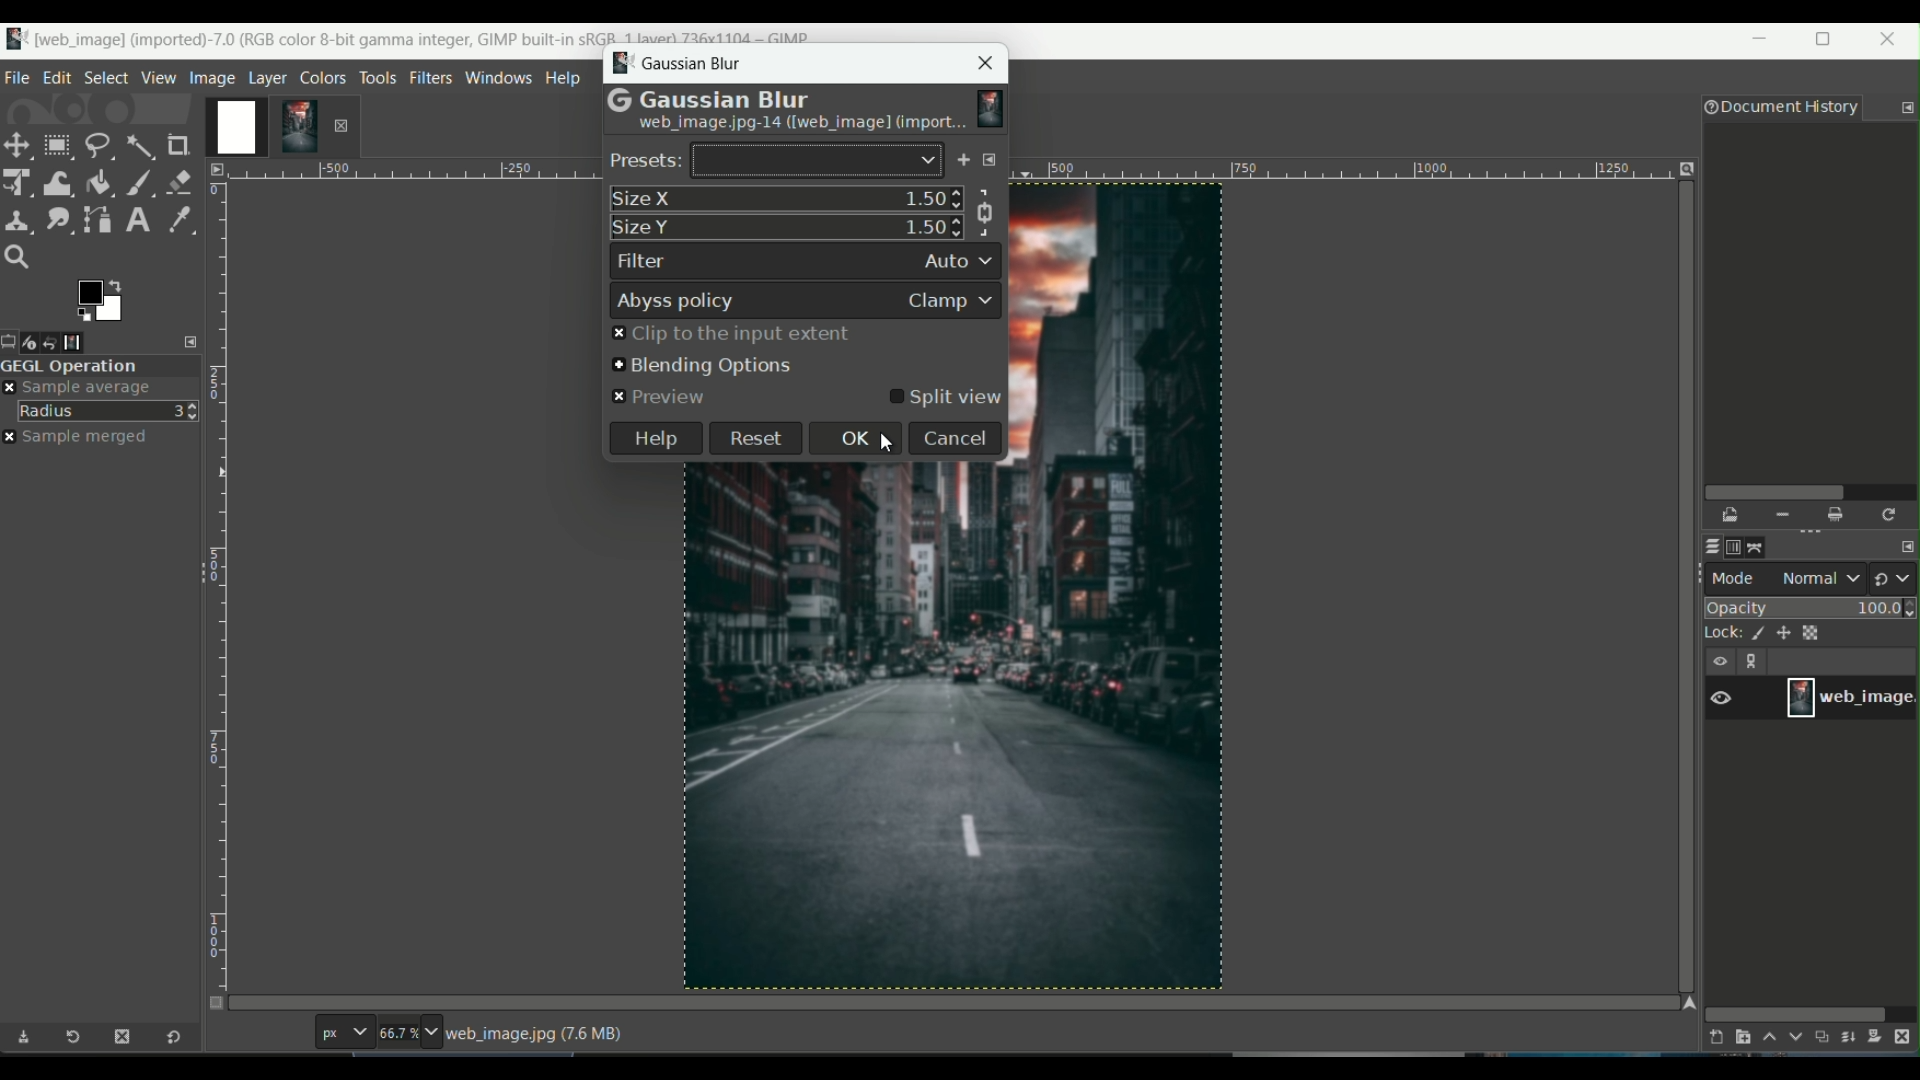  Describe the element at coordinates (407, 1035) in the screenshot. I see `image ratio` at that location.